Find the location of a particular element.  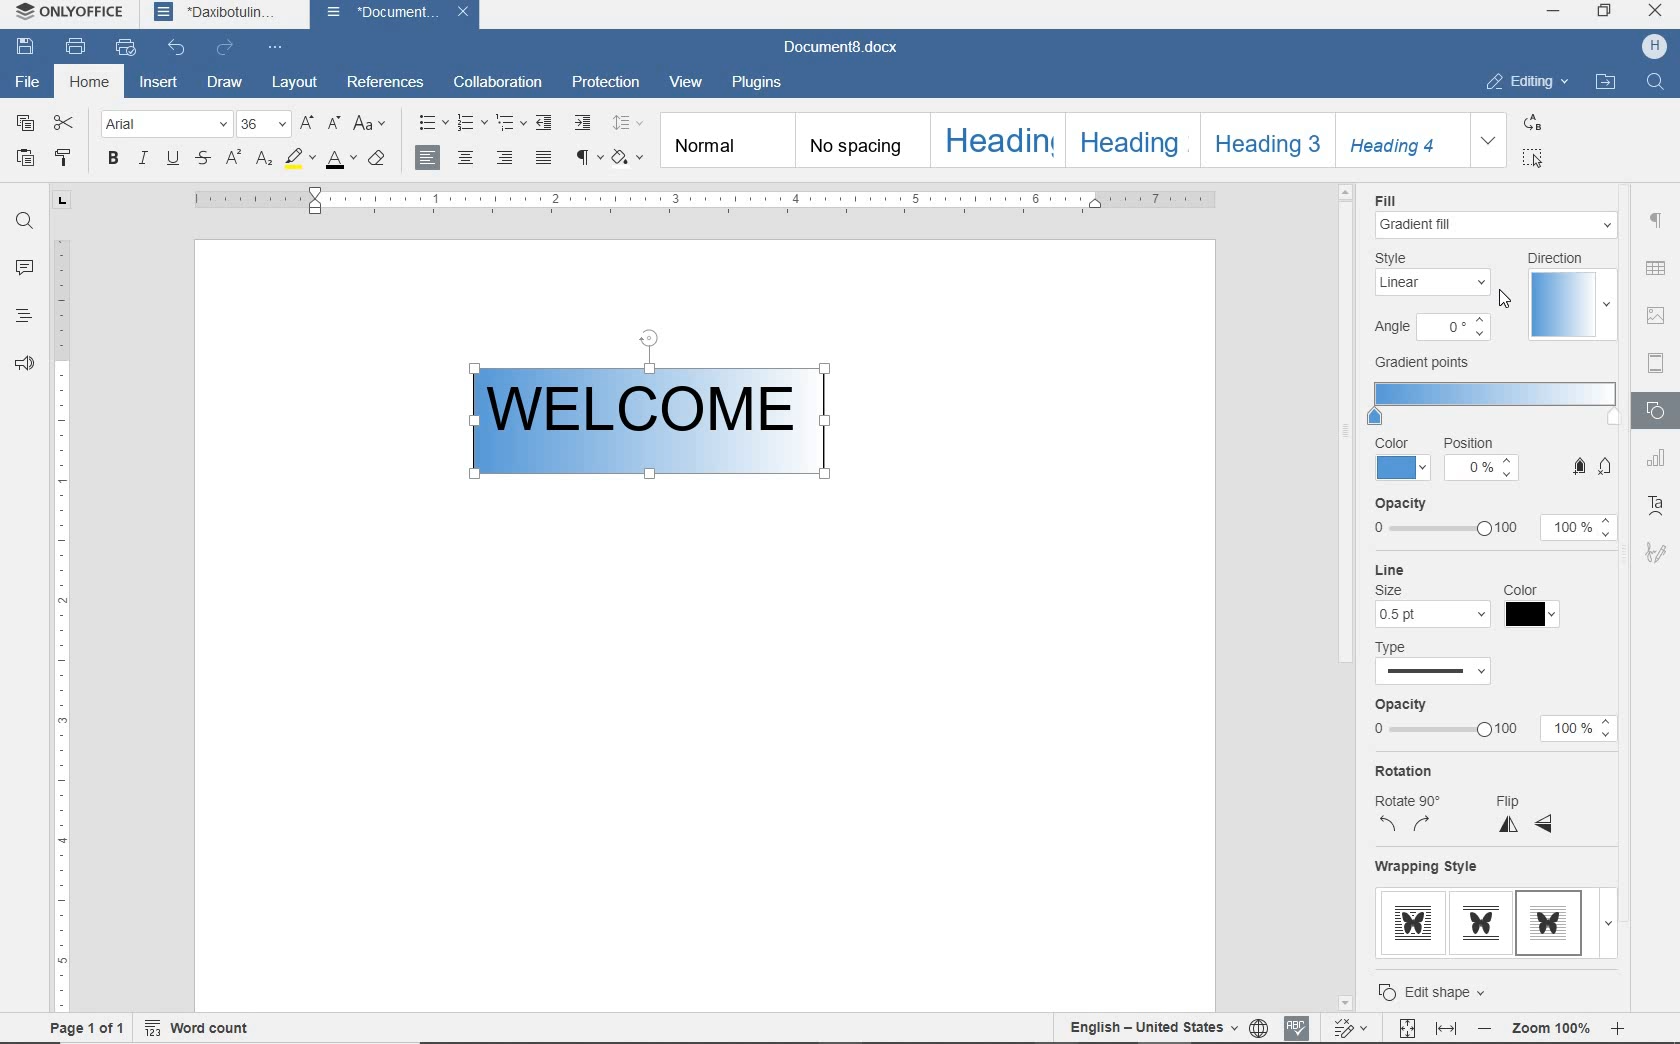

opacity input is located at coordinates (1579, 527).